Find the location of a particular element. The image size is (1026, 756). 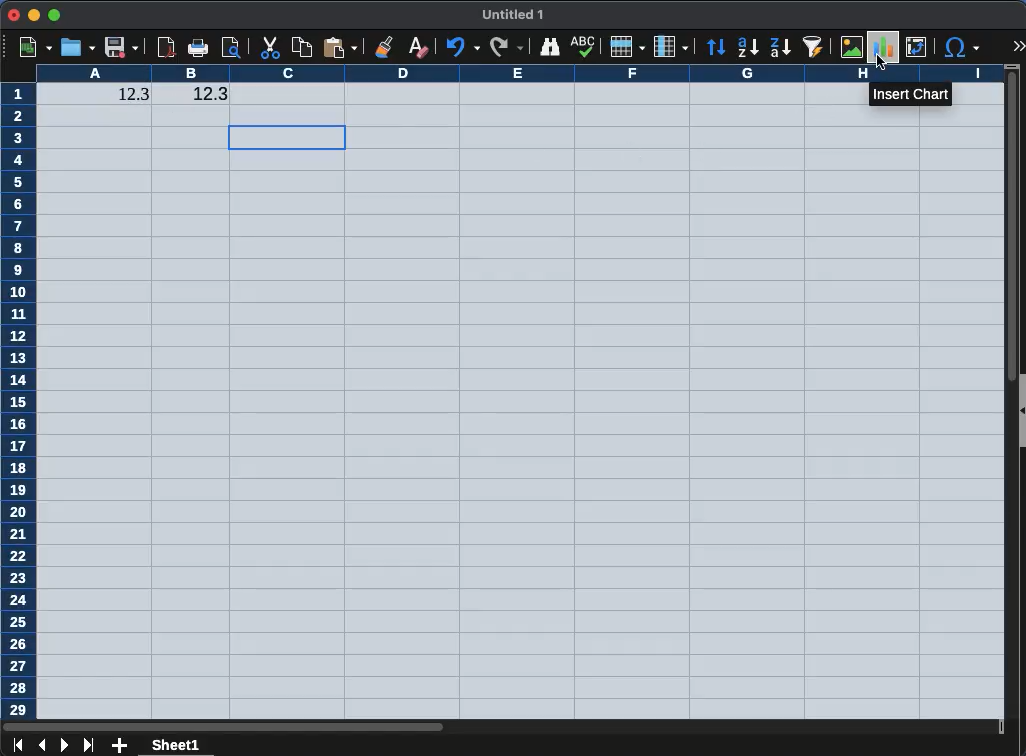

special character is located at coordinates (960, 48).